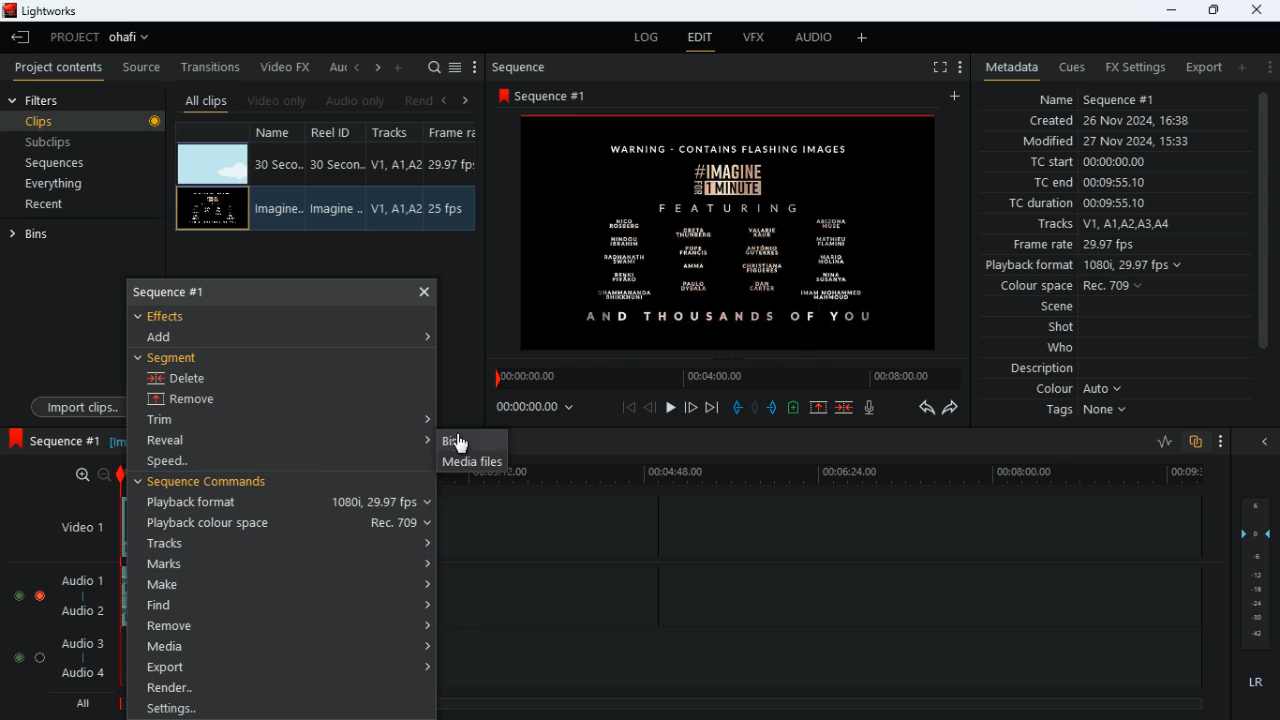 The width and height of the screenshot is (1280, 720). I want to click on Mouse Cursor, so click(465, 443).